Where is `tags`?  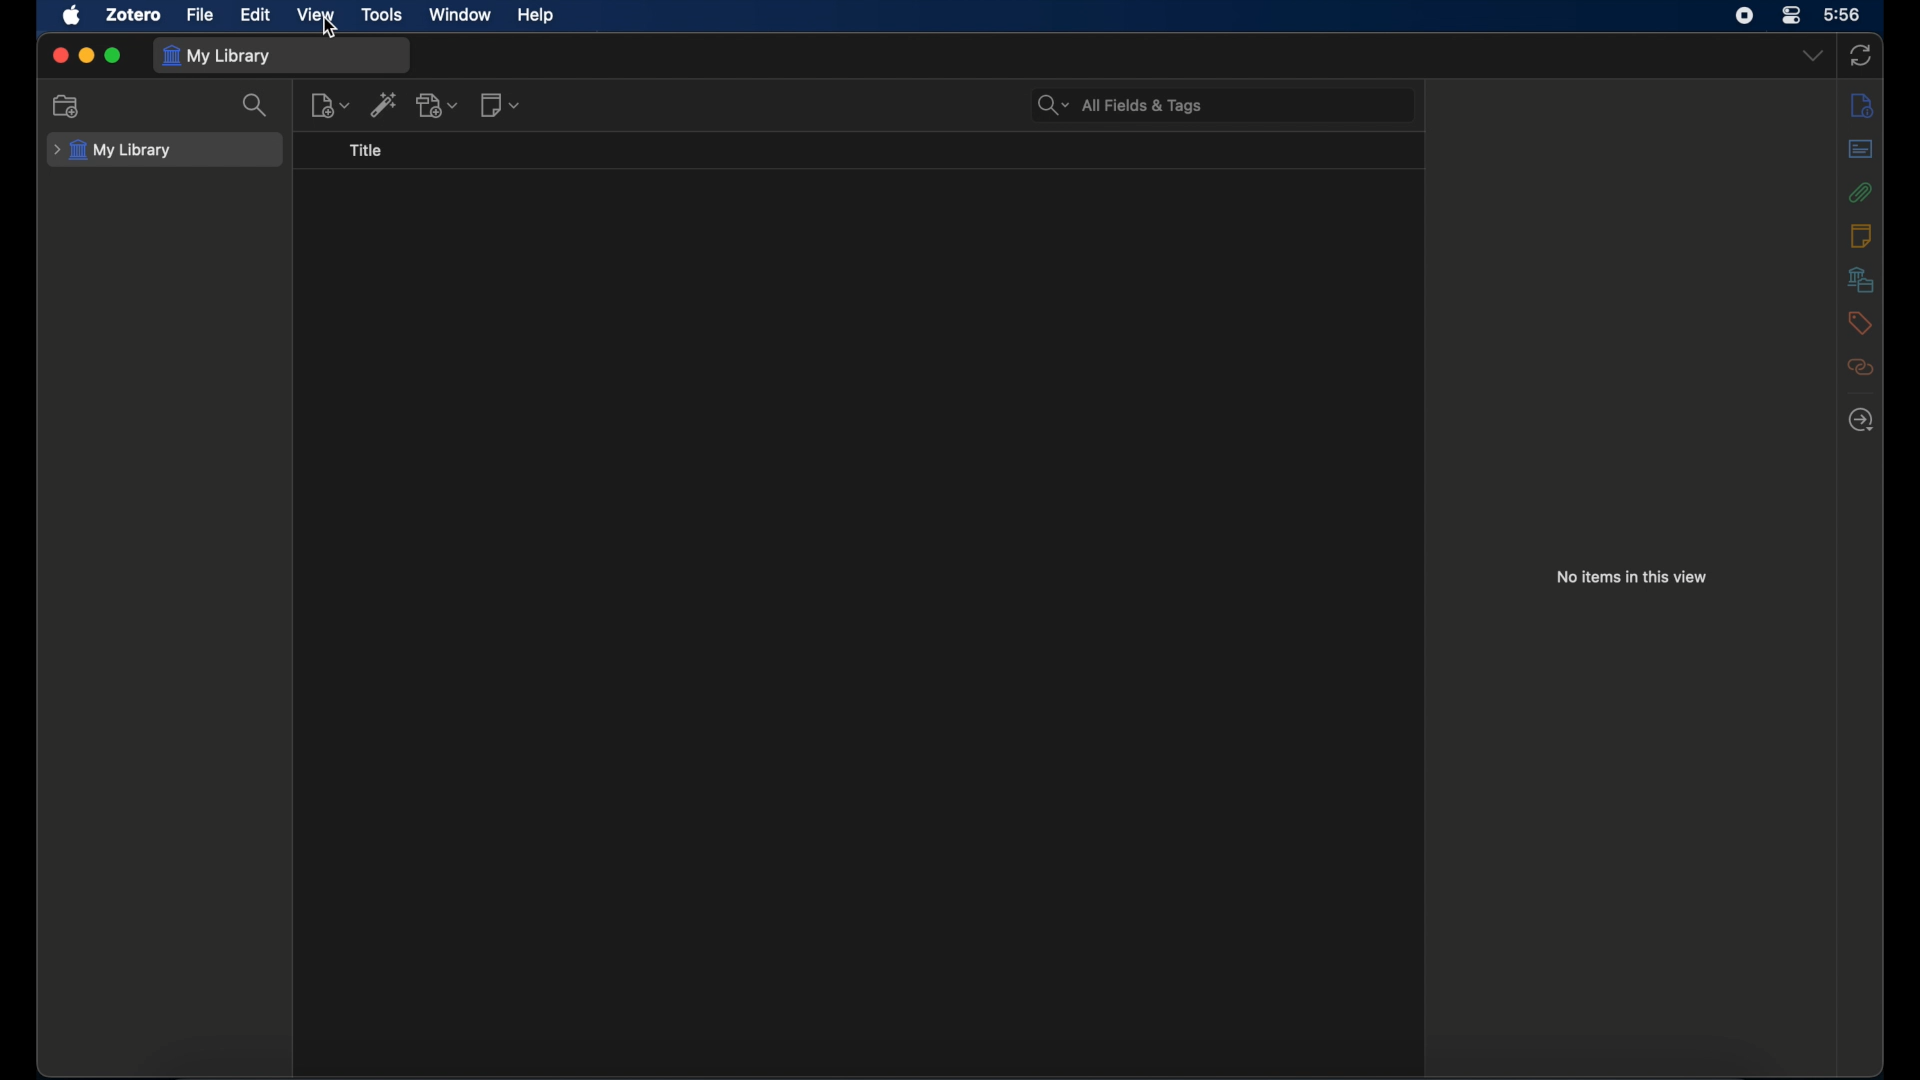 tags is located at coordinates (1860, 323).